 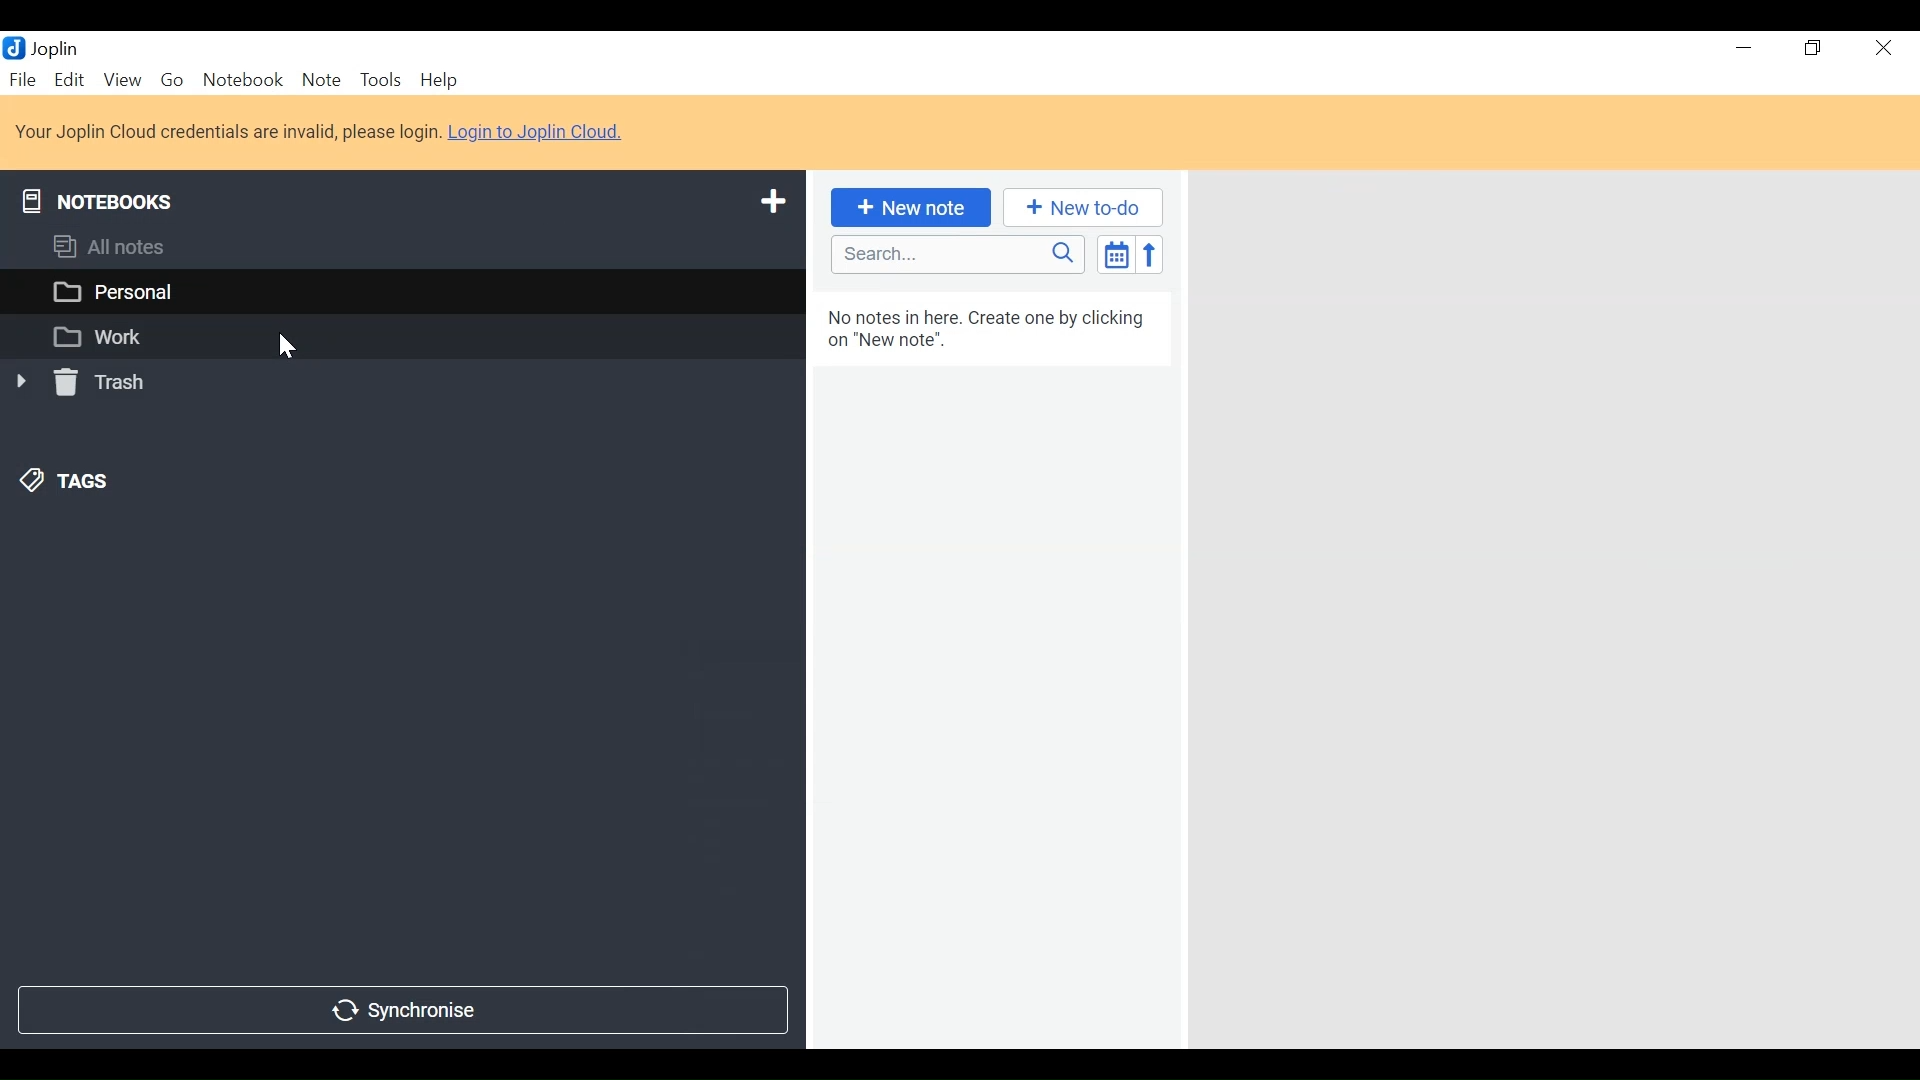 What do you see at coordinates (390, 336) in the screenshot?
I see `Work` at bounding box center [390, 336].